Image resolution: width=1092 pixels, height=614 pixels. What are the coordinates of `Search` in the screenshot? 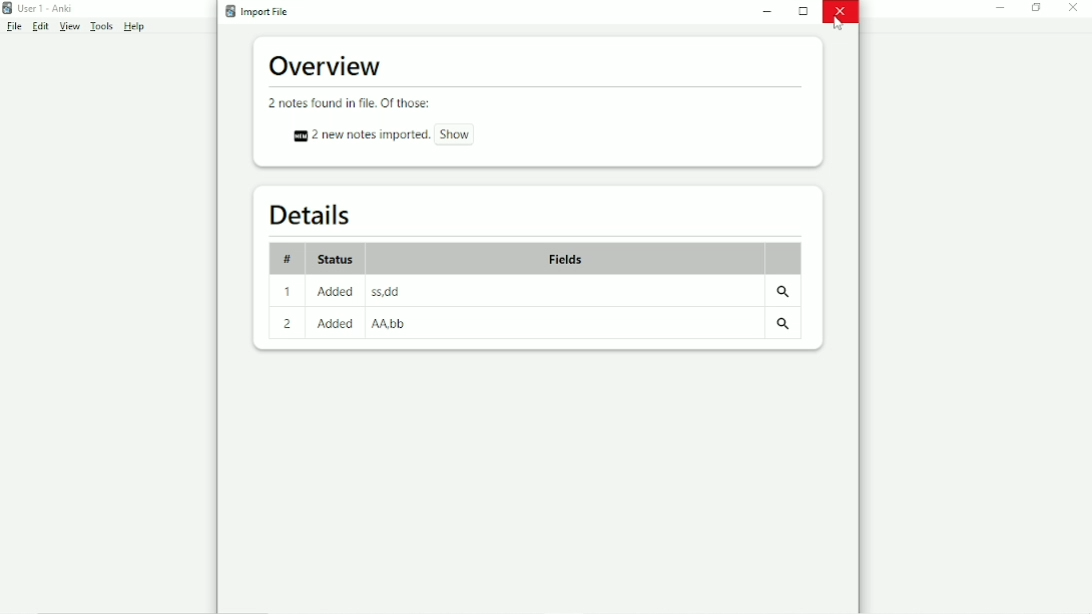 It's located at (785, 326).